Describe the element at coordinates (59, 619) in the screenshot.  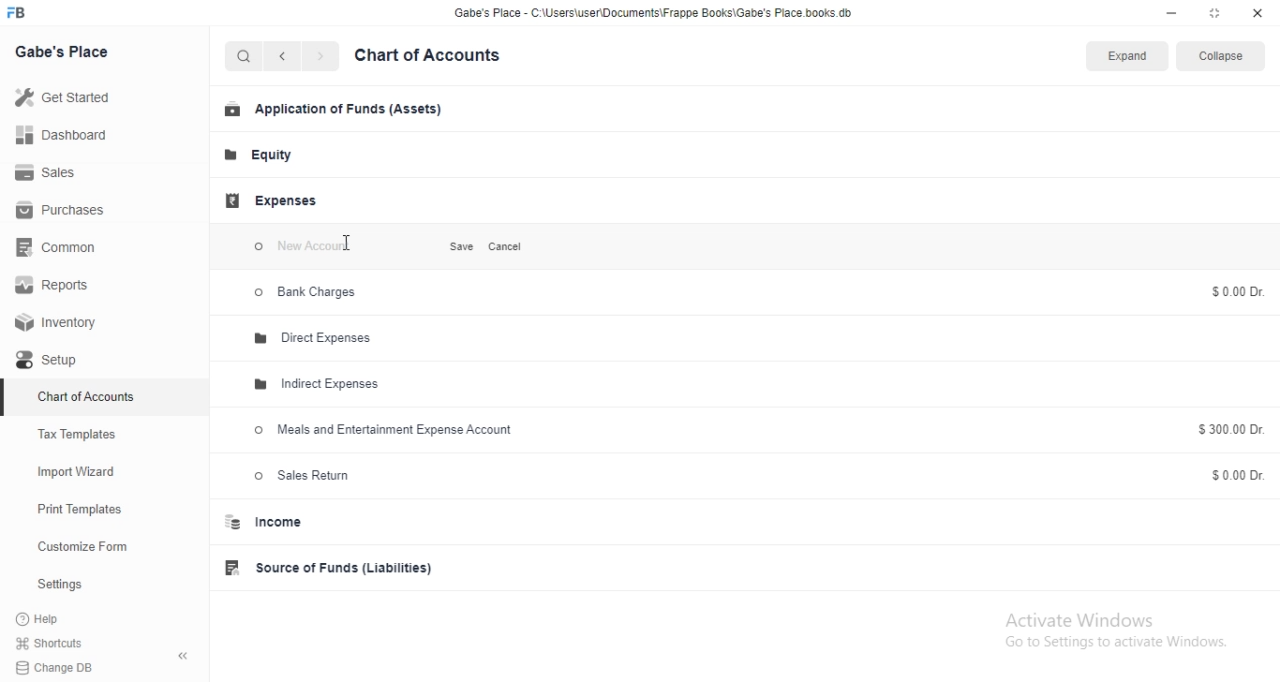
I see `?Help` at that location.